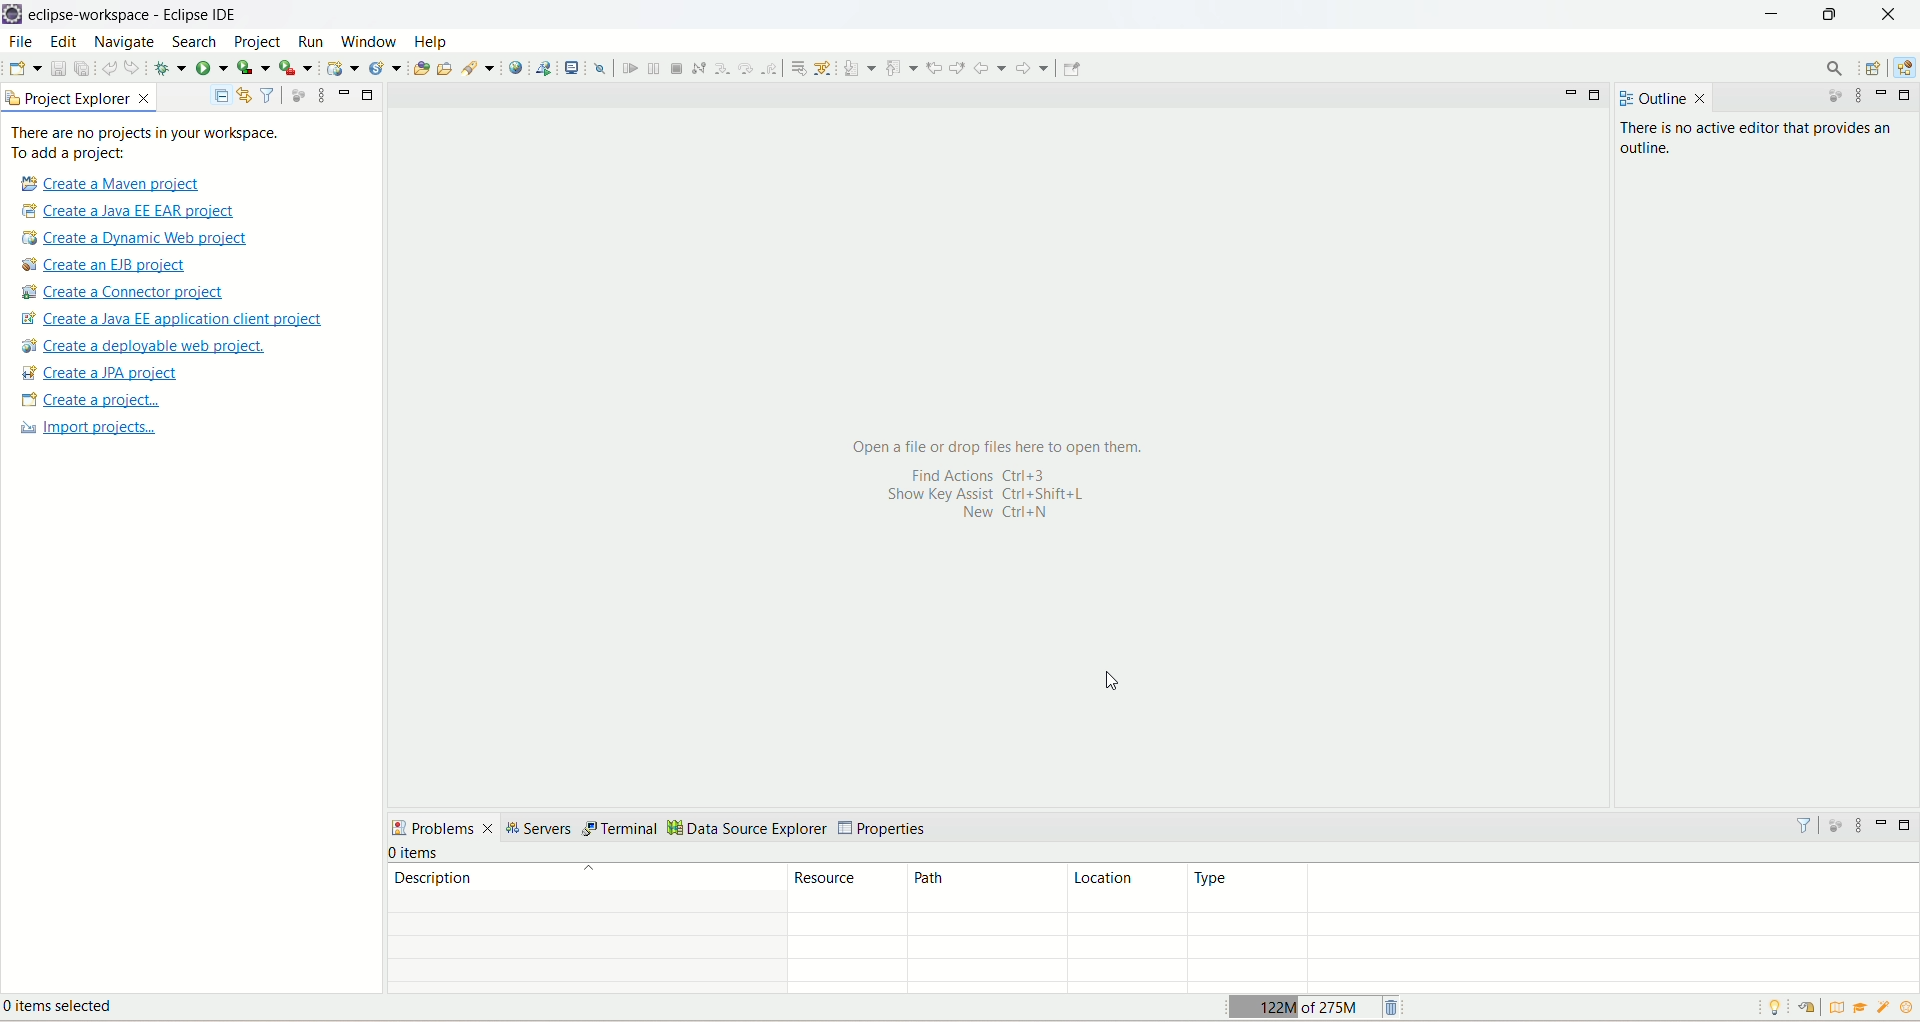 This screenshot has width=1920, height=1022. What do you see at coordinates (586, 877) in the screenshot?
I see `description` at bounding box center [586, 877].